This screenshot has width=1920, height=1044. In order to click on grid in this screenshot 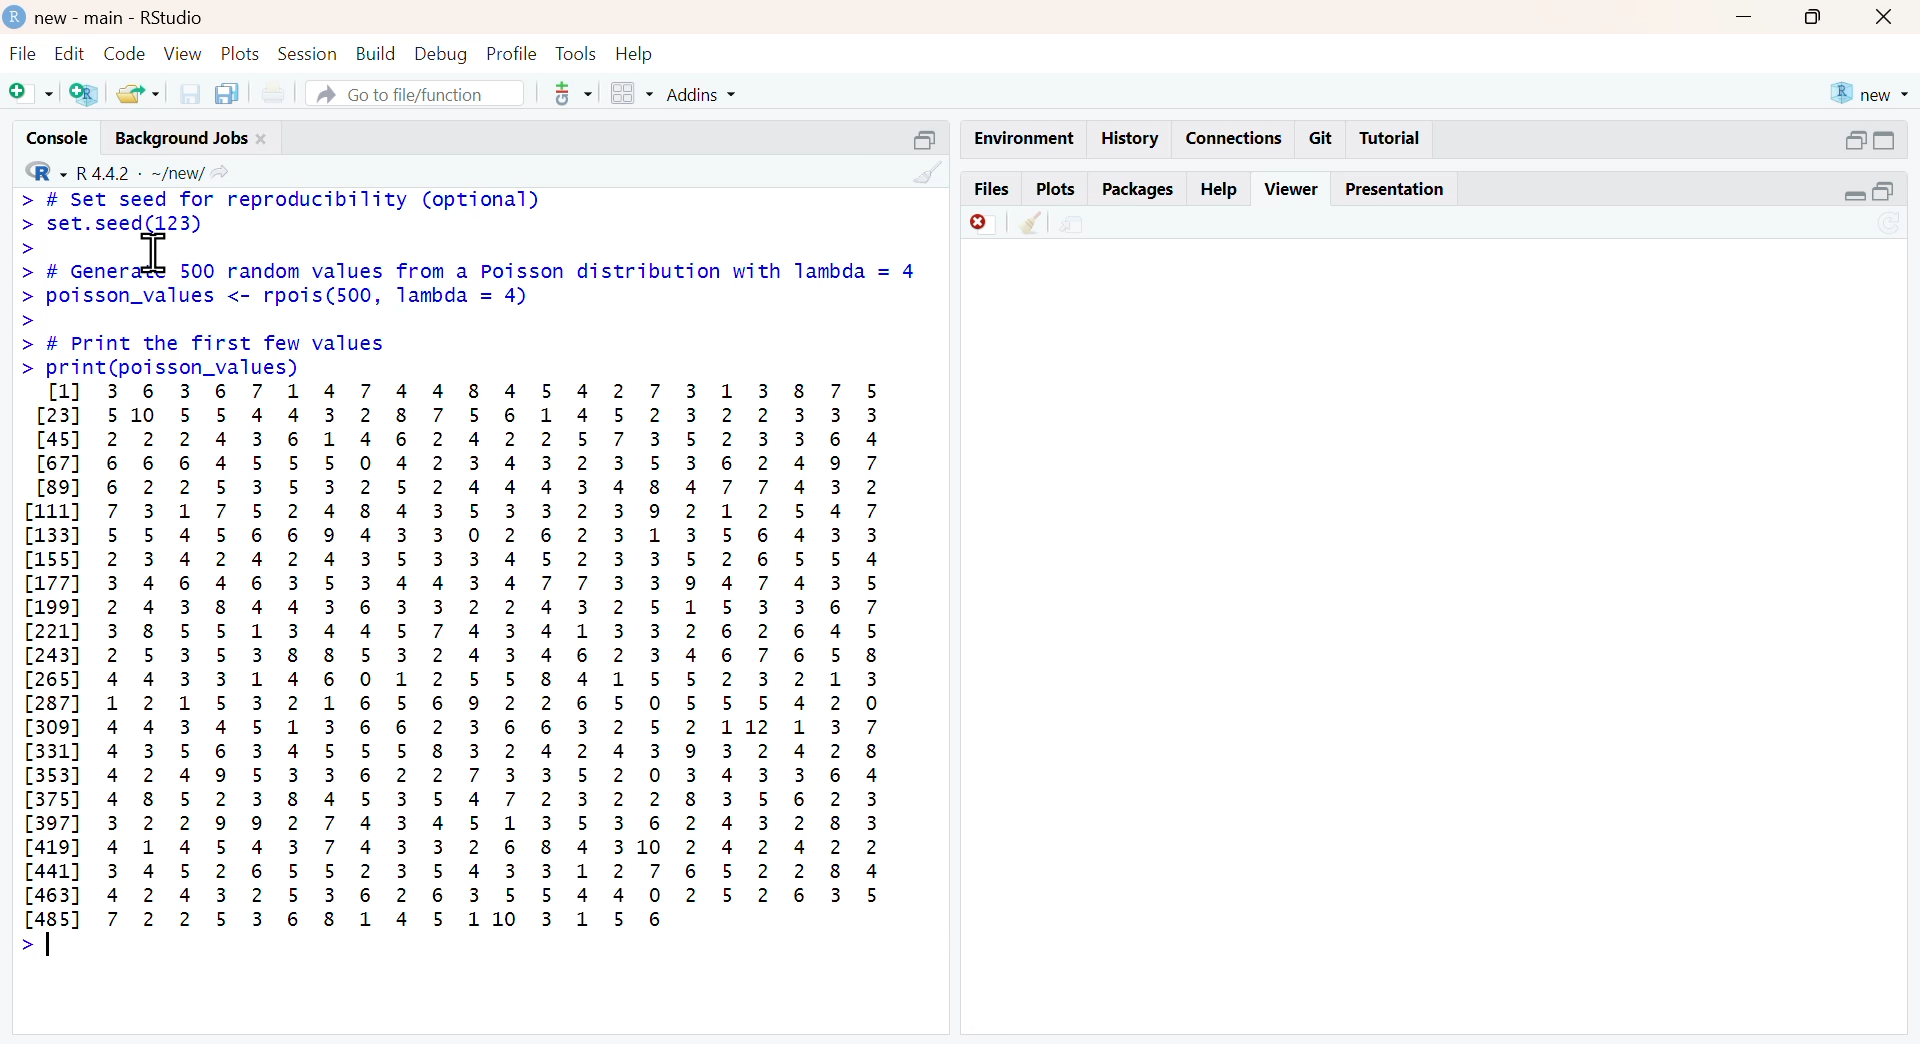, I will do `click(634, 93)`.